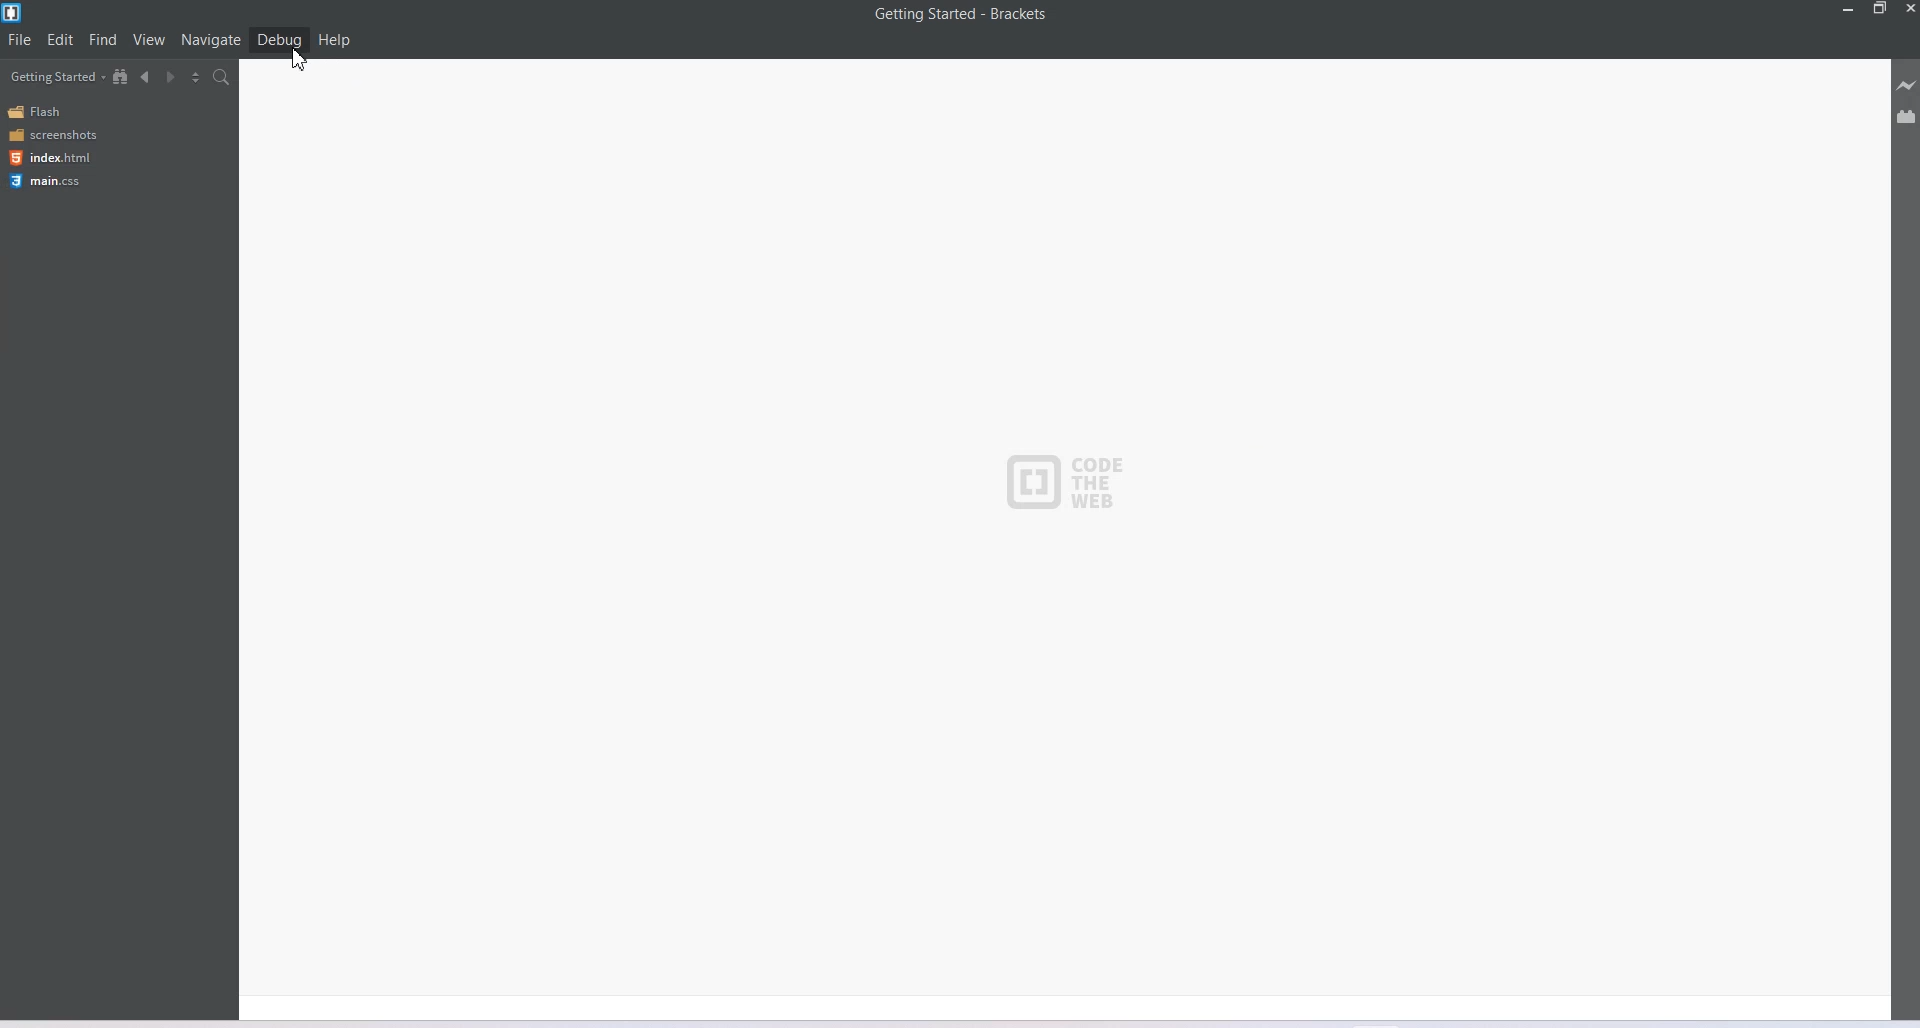 Image resolution: width=1920 pixels, height=1028 pixels. What do you see at coordinates (303, 59) in the screenshot?
I see `Cursor` at bounding box center [303, 59].